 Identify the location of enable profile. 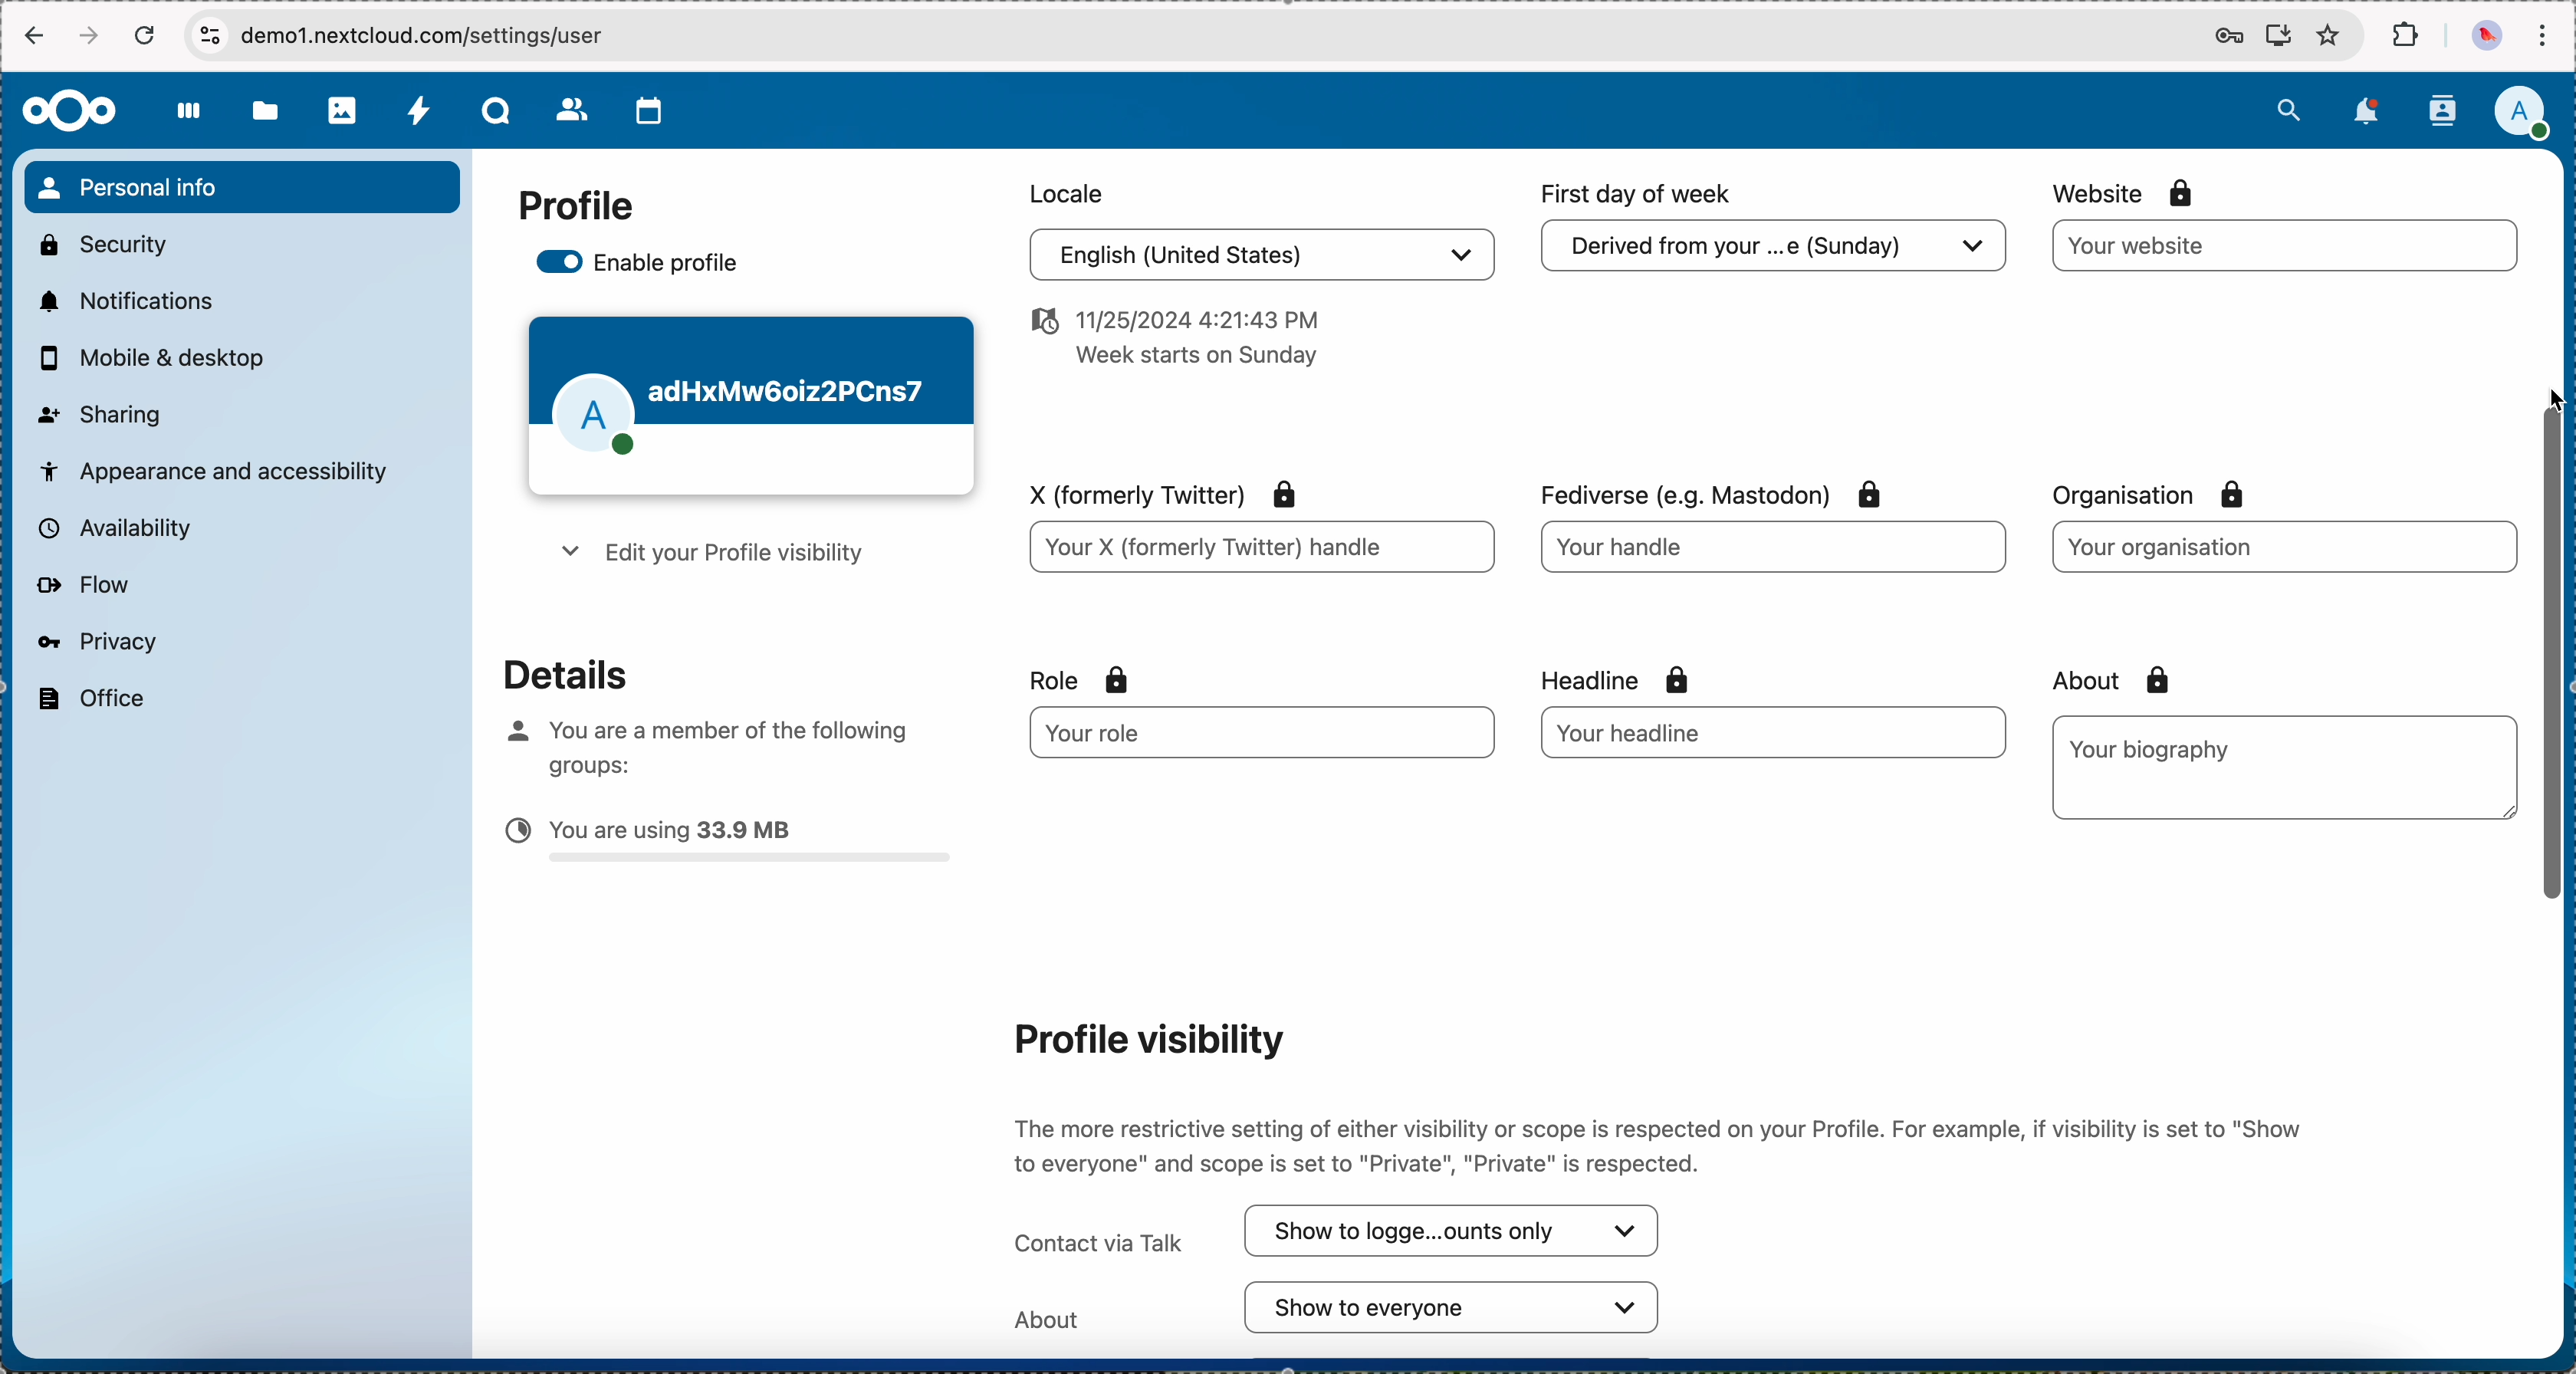
(642, 265).